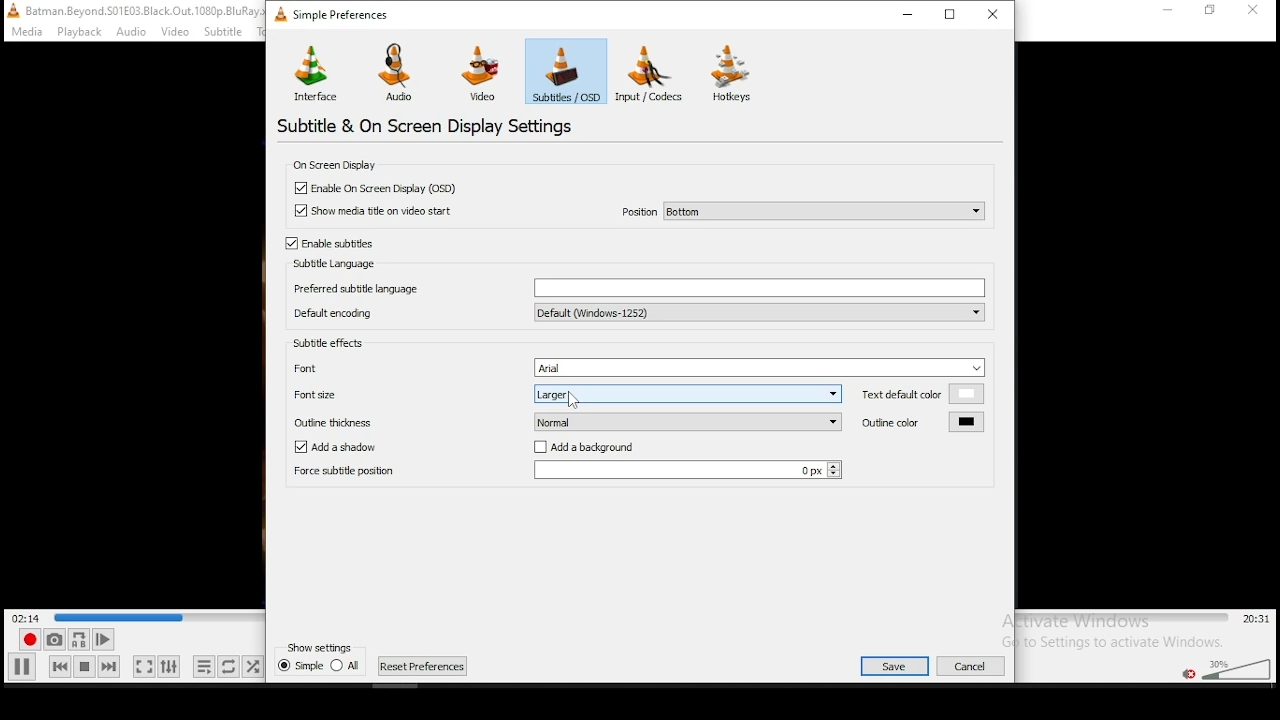 Image resolution: width=1280 pixels, height=720 pixels. What do you see at coordinates (1167, 14) in the screenshot?
I see `` at bounding box center [1167, 14].